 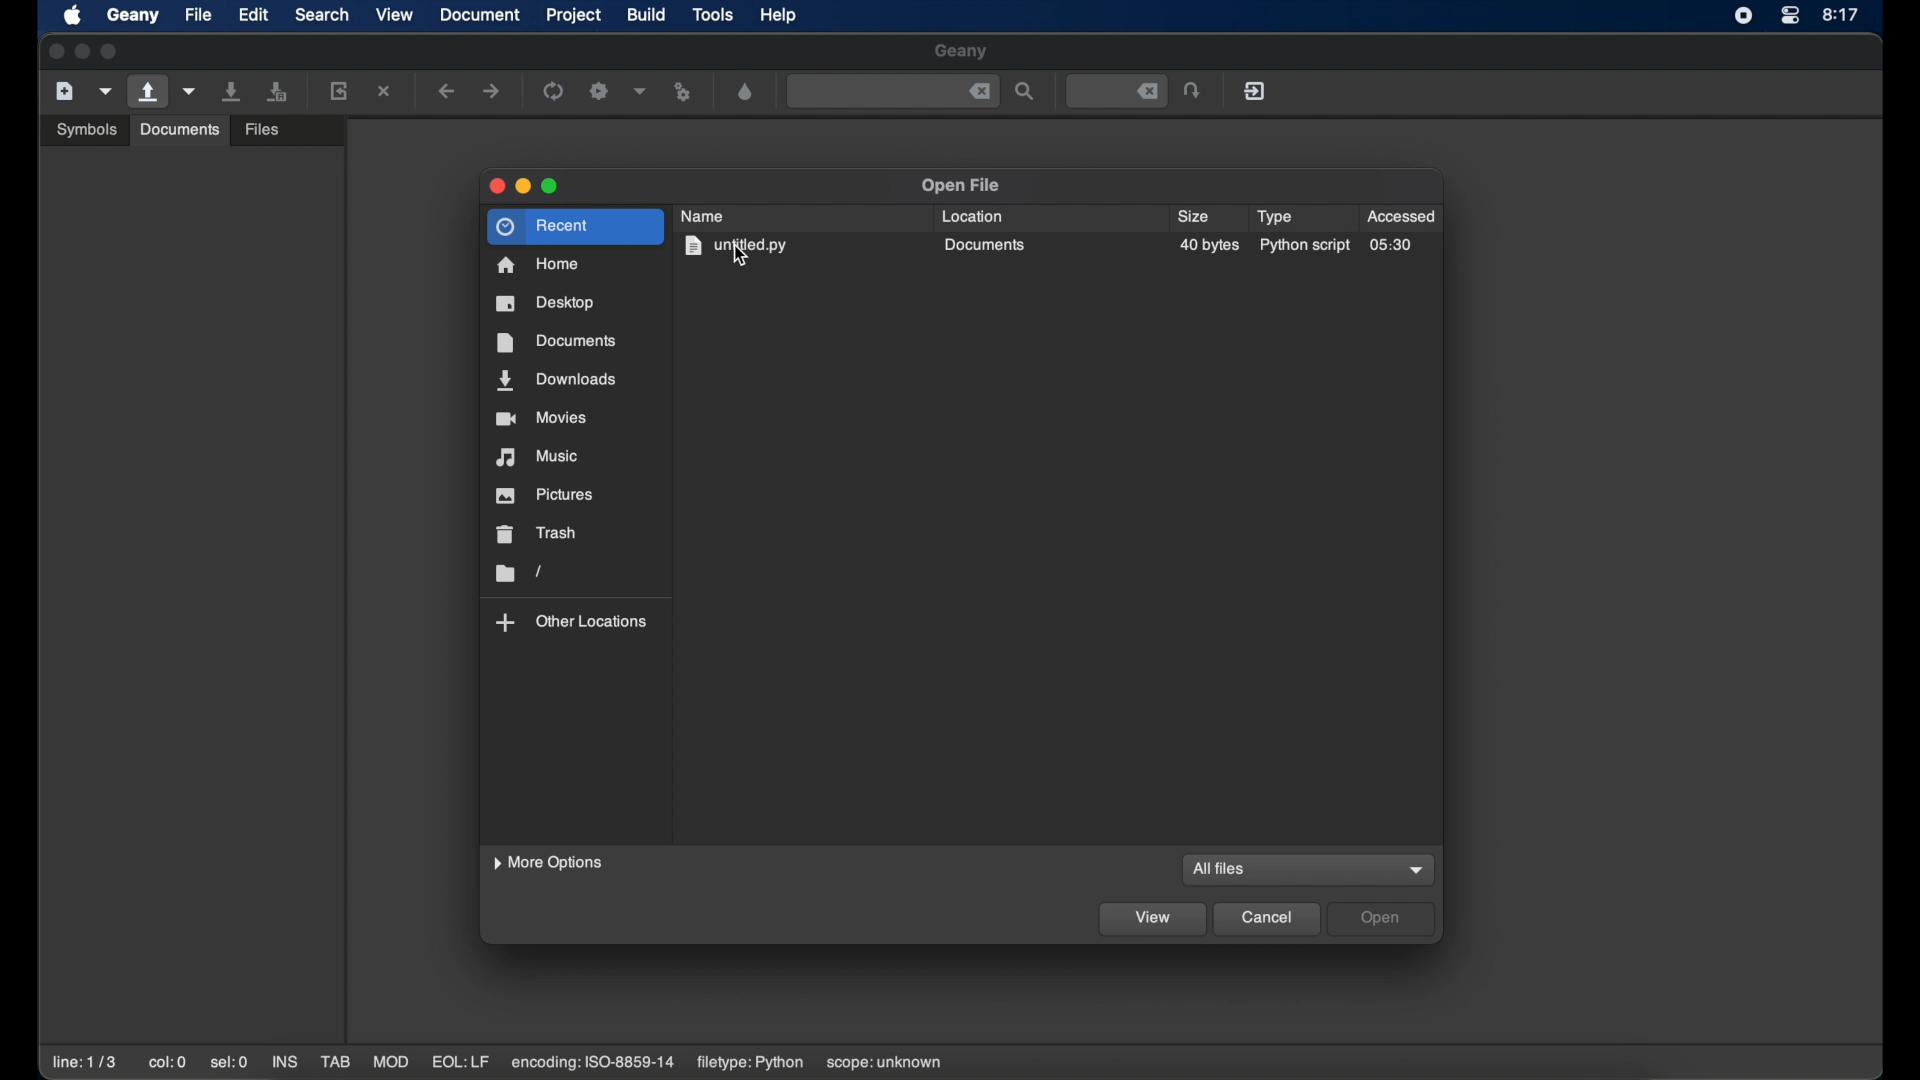 I want to click on build, so click(x=647, y=15).